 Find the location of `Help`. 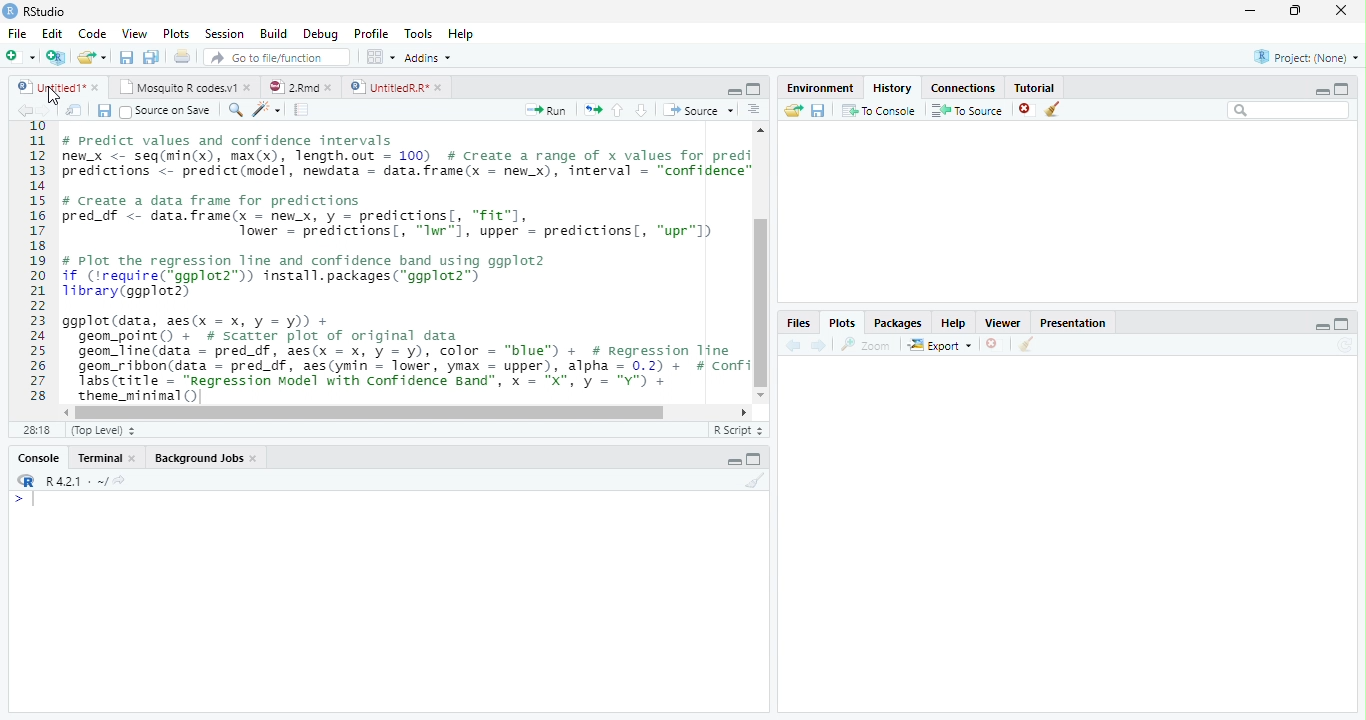

Help is located at coordinates (956, 322).